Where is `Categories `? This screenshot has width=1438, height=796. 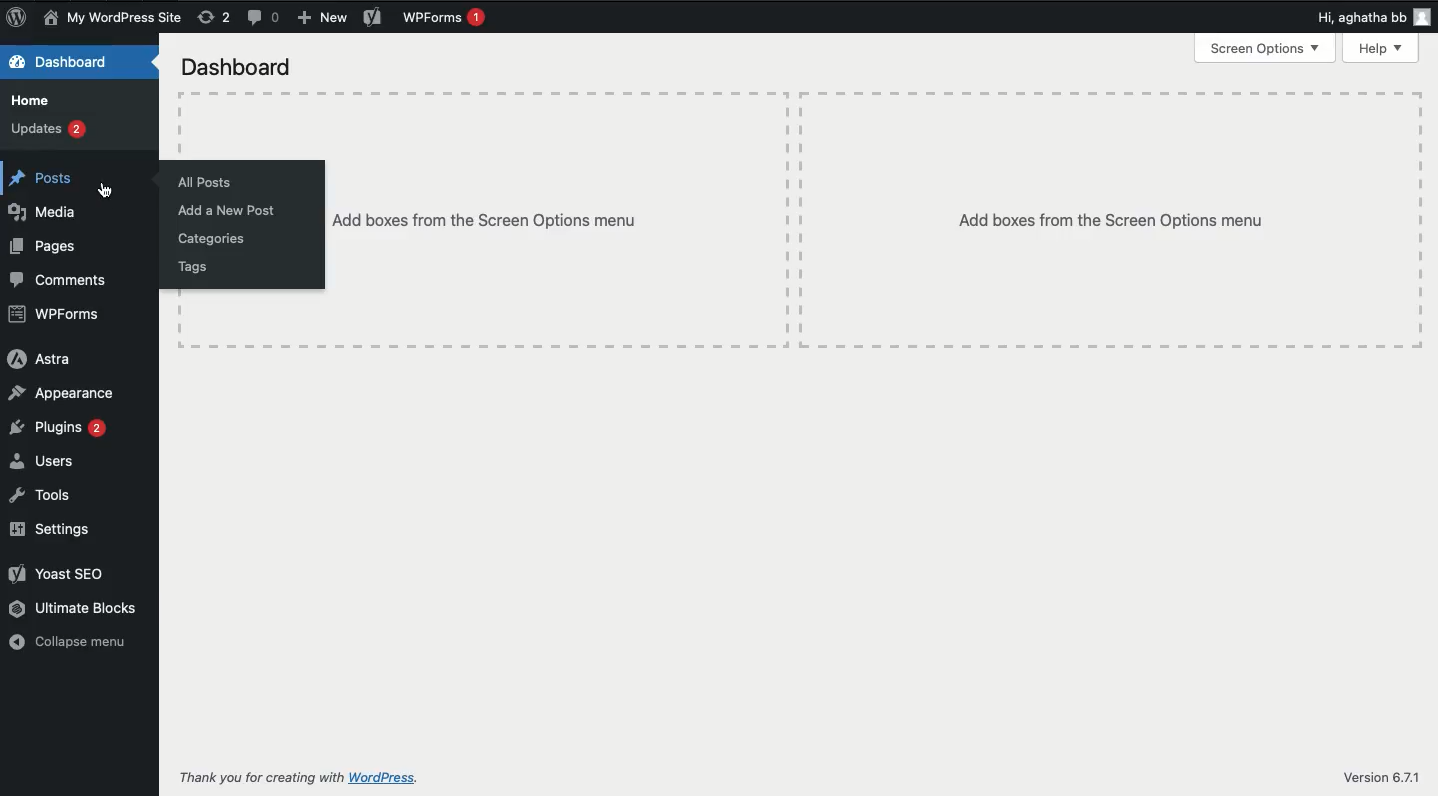
Categories  is located at coordinates (214, 242).